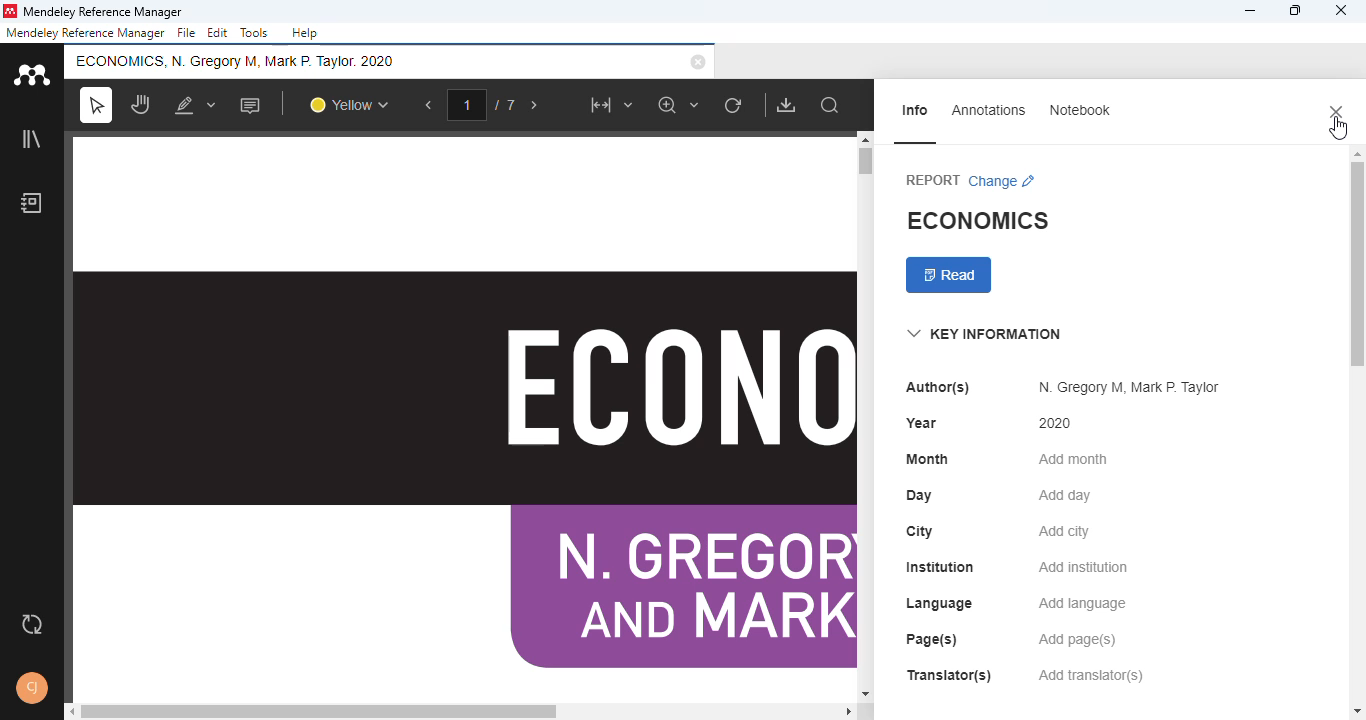 This screenshot has width=1366, height=720. I want to click on vertical scroll bar, so click(867, 161).